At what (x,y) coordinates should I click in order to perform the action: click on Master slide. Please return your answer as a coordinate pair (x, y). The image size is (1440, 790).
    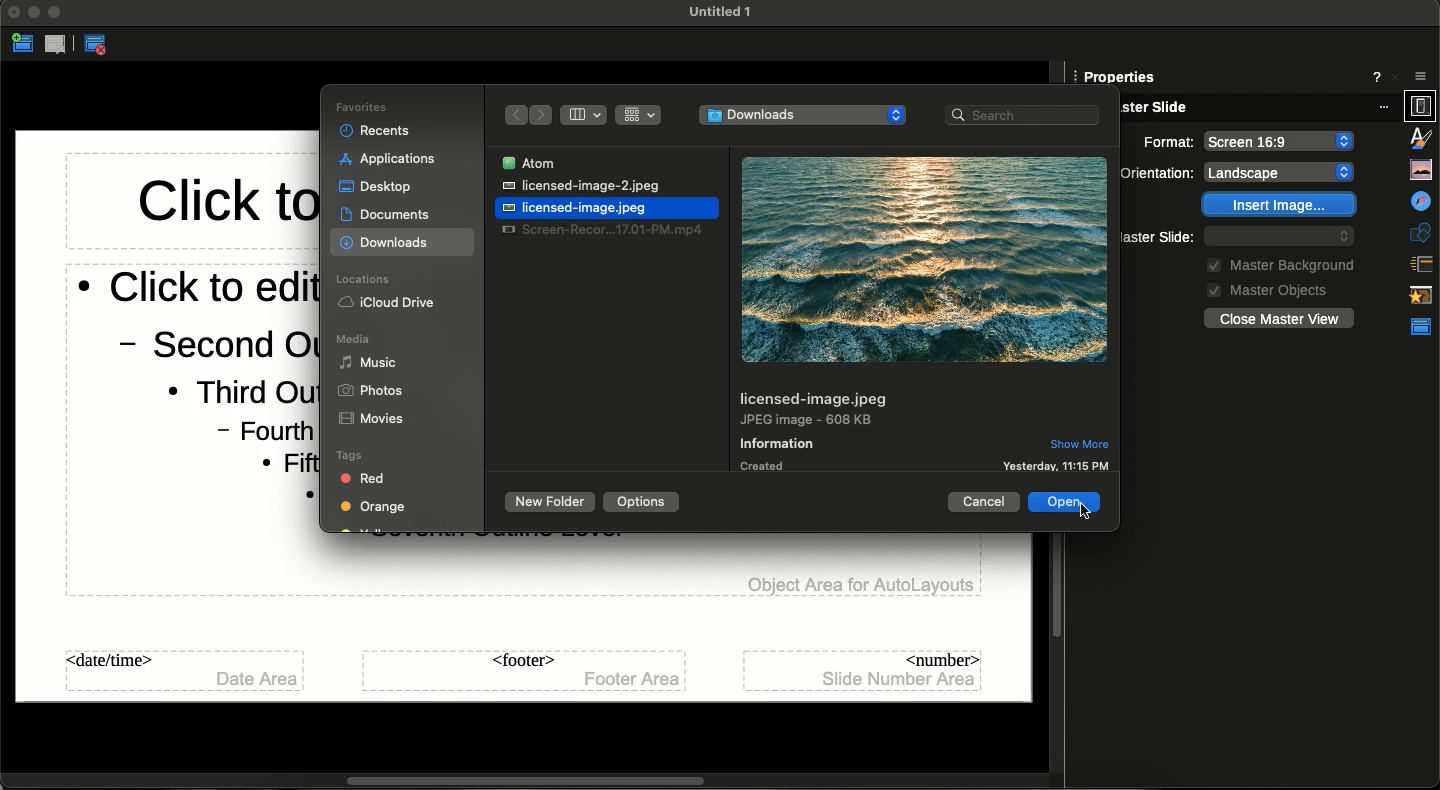
    Looking at the image, I should click on (1156, 236).